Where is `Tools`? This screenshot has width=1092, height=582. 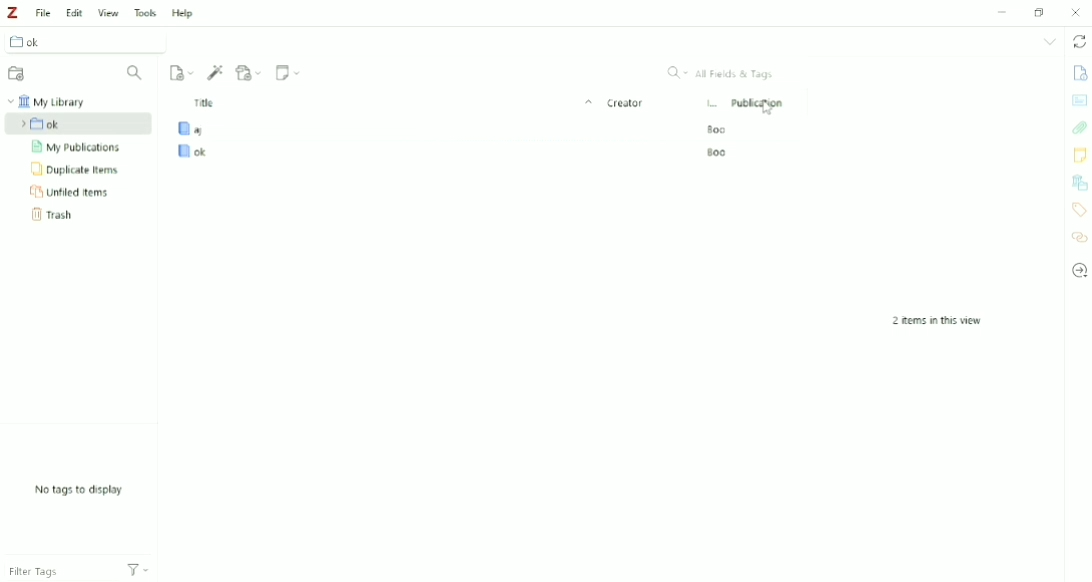
Tools is located at coordinates (146, 13).